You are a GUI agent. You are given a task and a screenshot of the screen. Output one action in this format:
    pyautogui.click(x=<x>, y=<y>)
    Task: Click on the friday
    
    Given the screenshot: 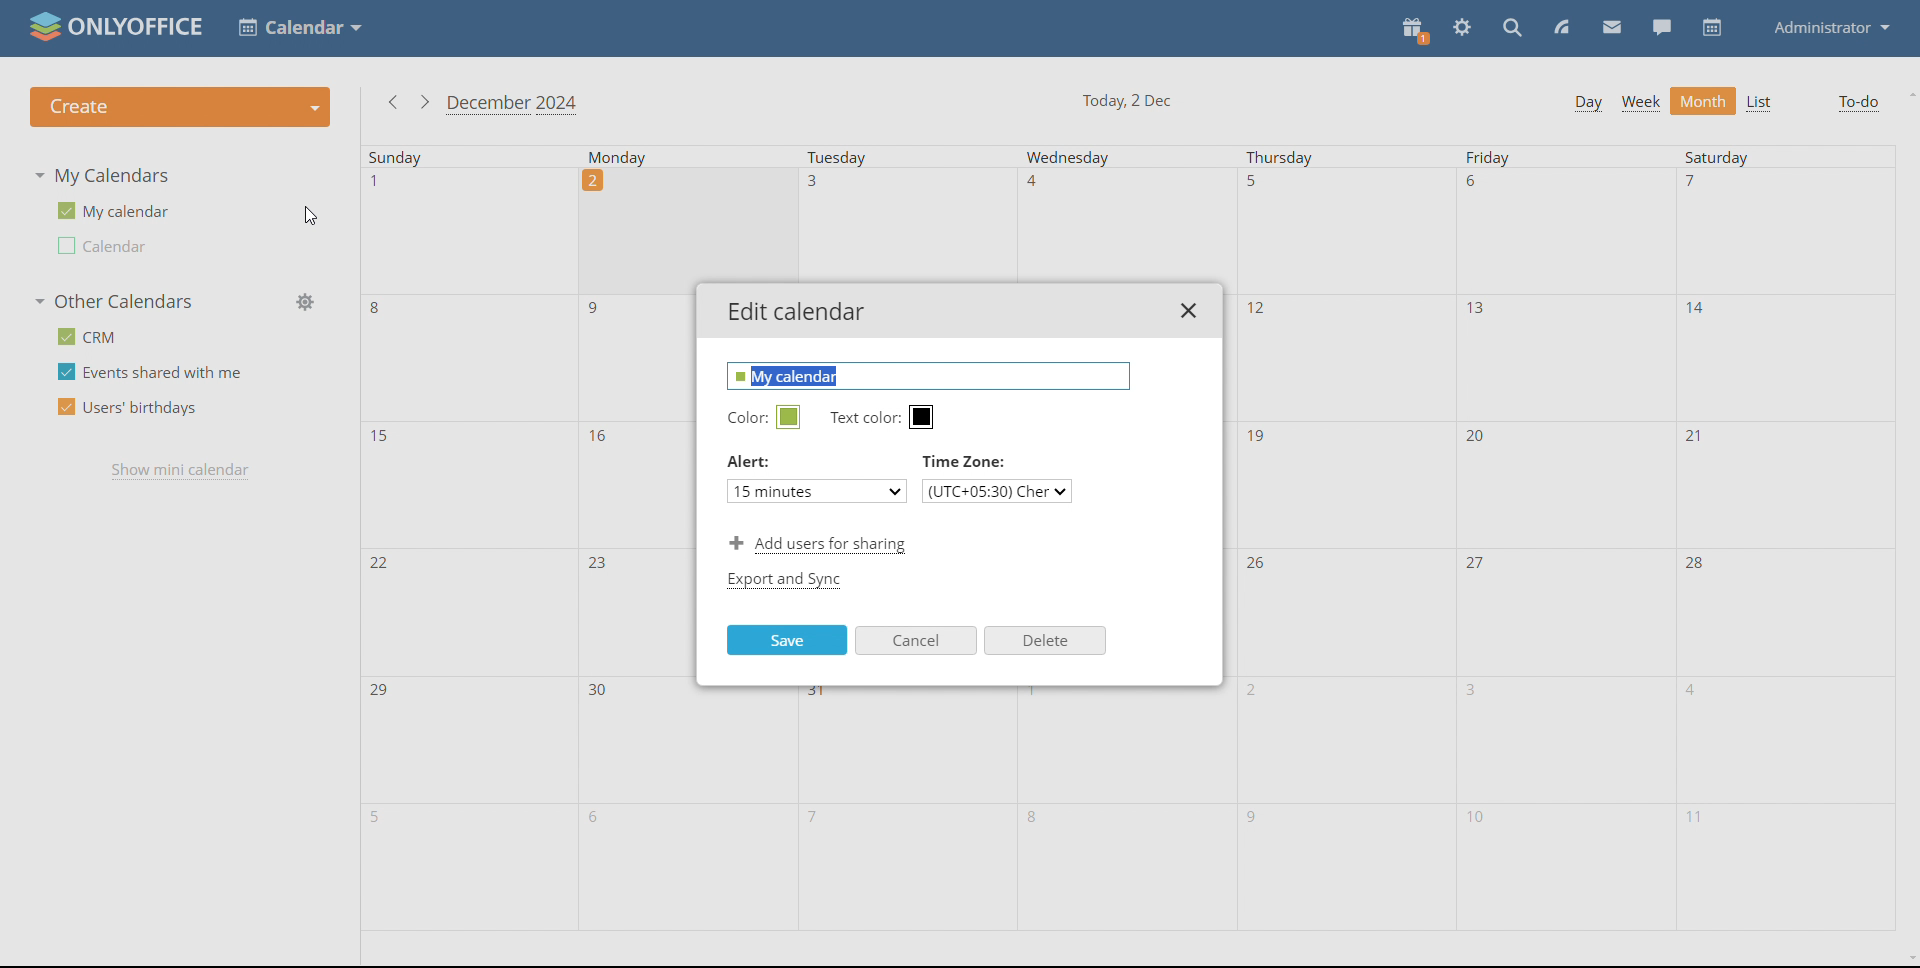 What is the action you would take?
    pyautogui.click(x=1563, y=155)
    